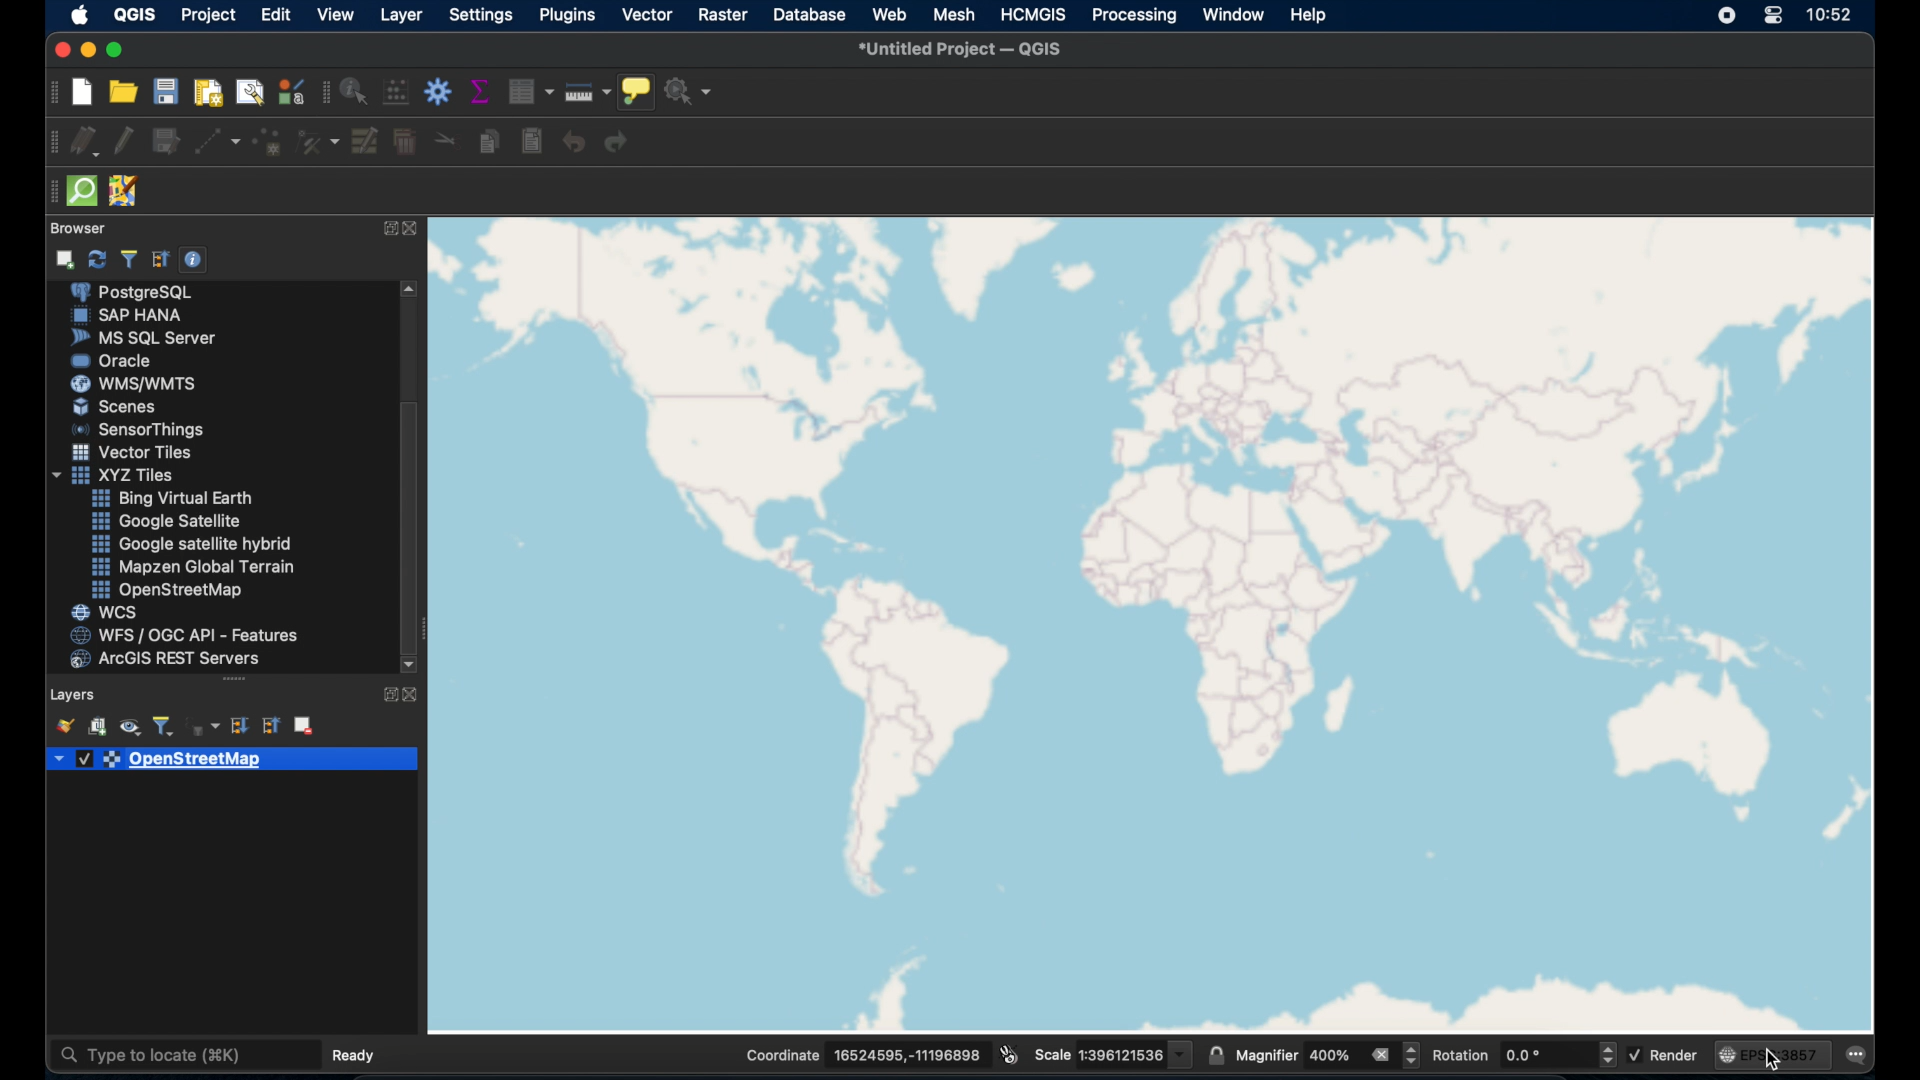 This screenshot has height=1080, width=1920. I want to click on show layout manager, so click(247, 93).